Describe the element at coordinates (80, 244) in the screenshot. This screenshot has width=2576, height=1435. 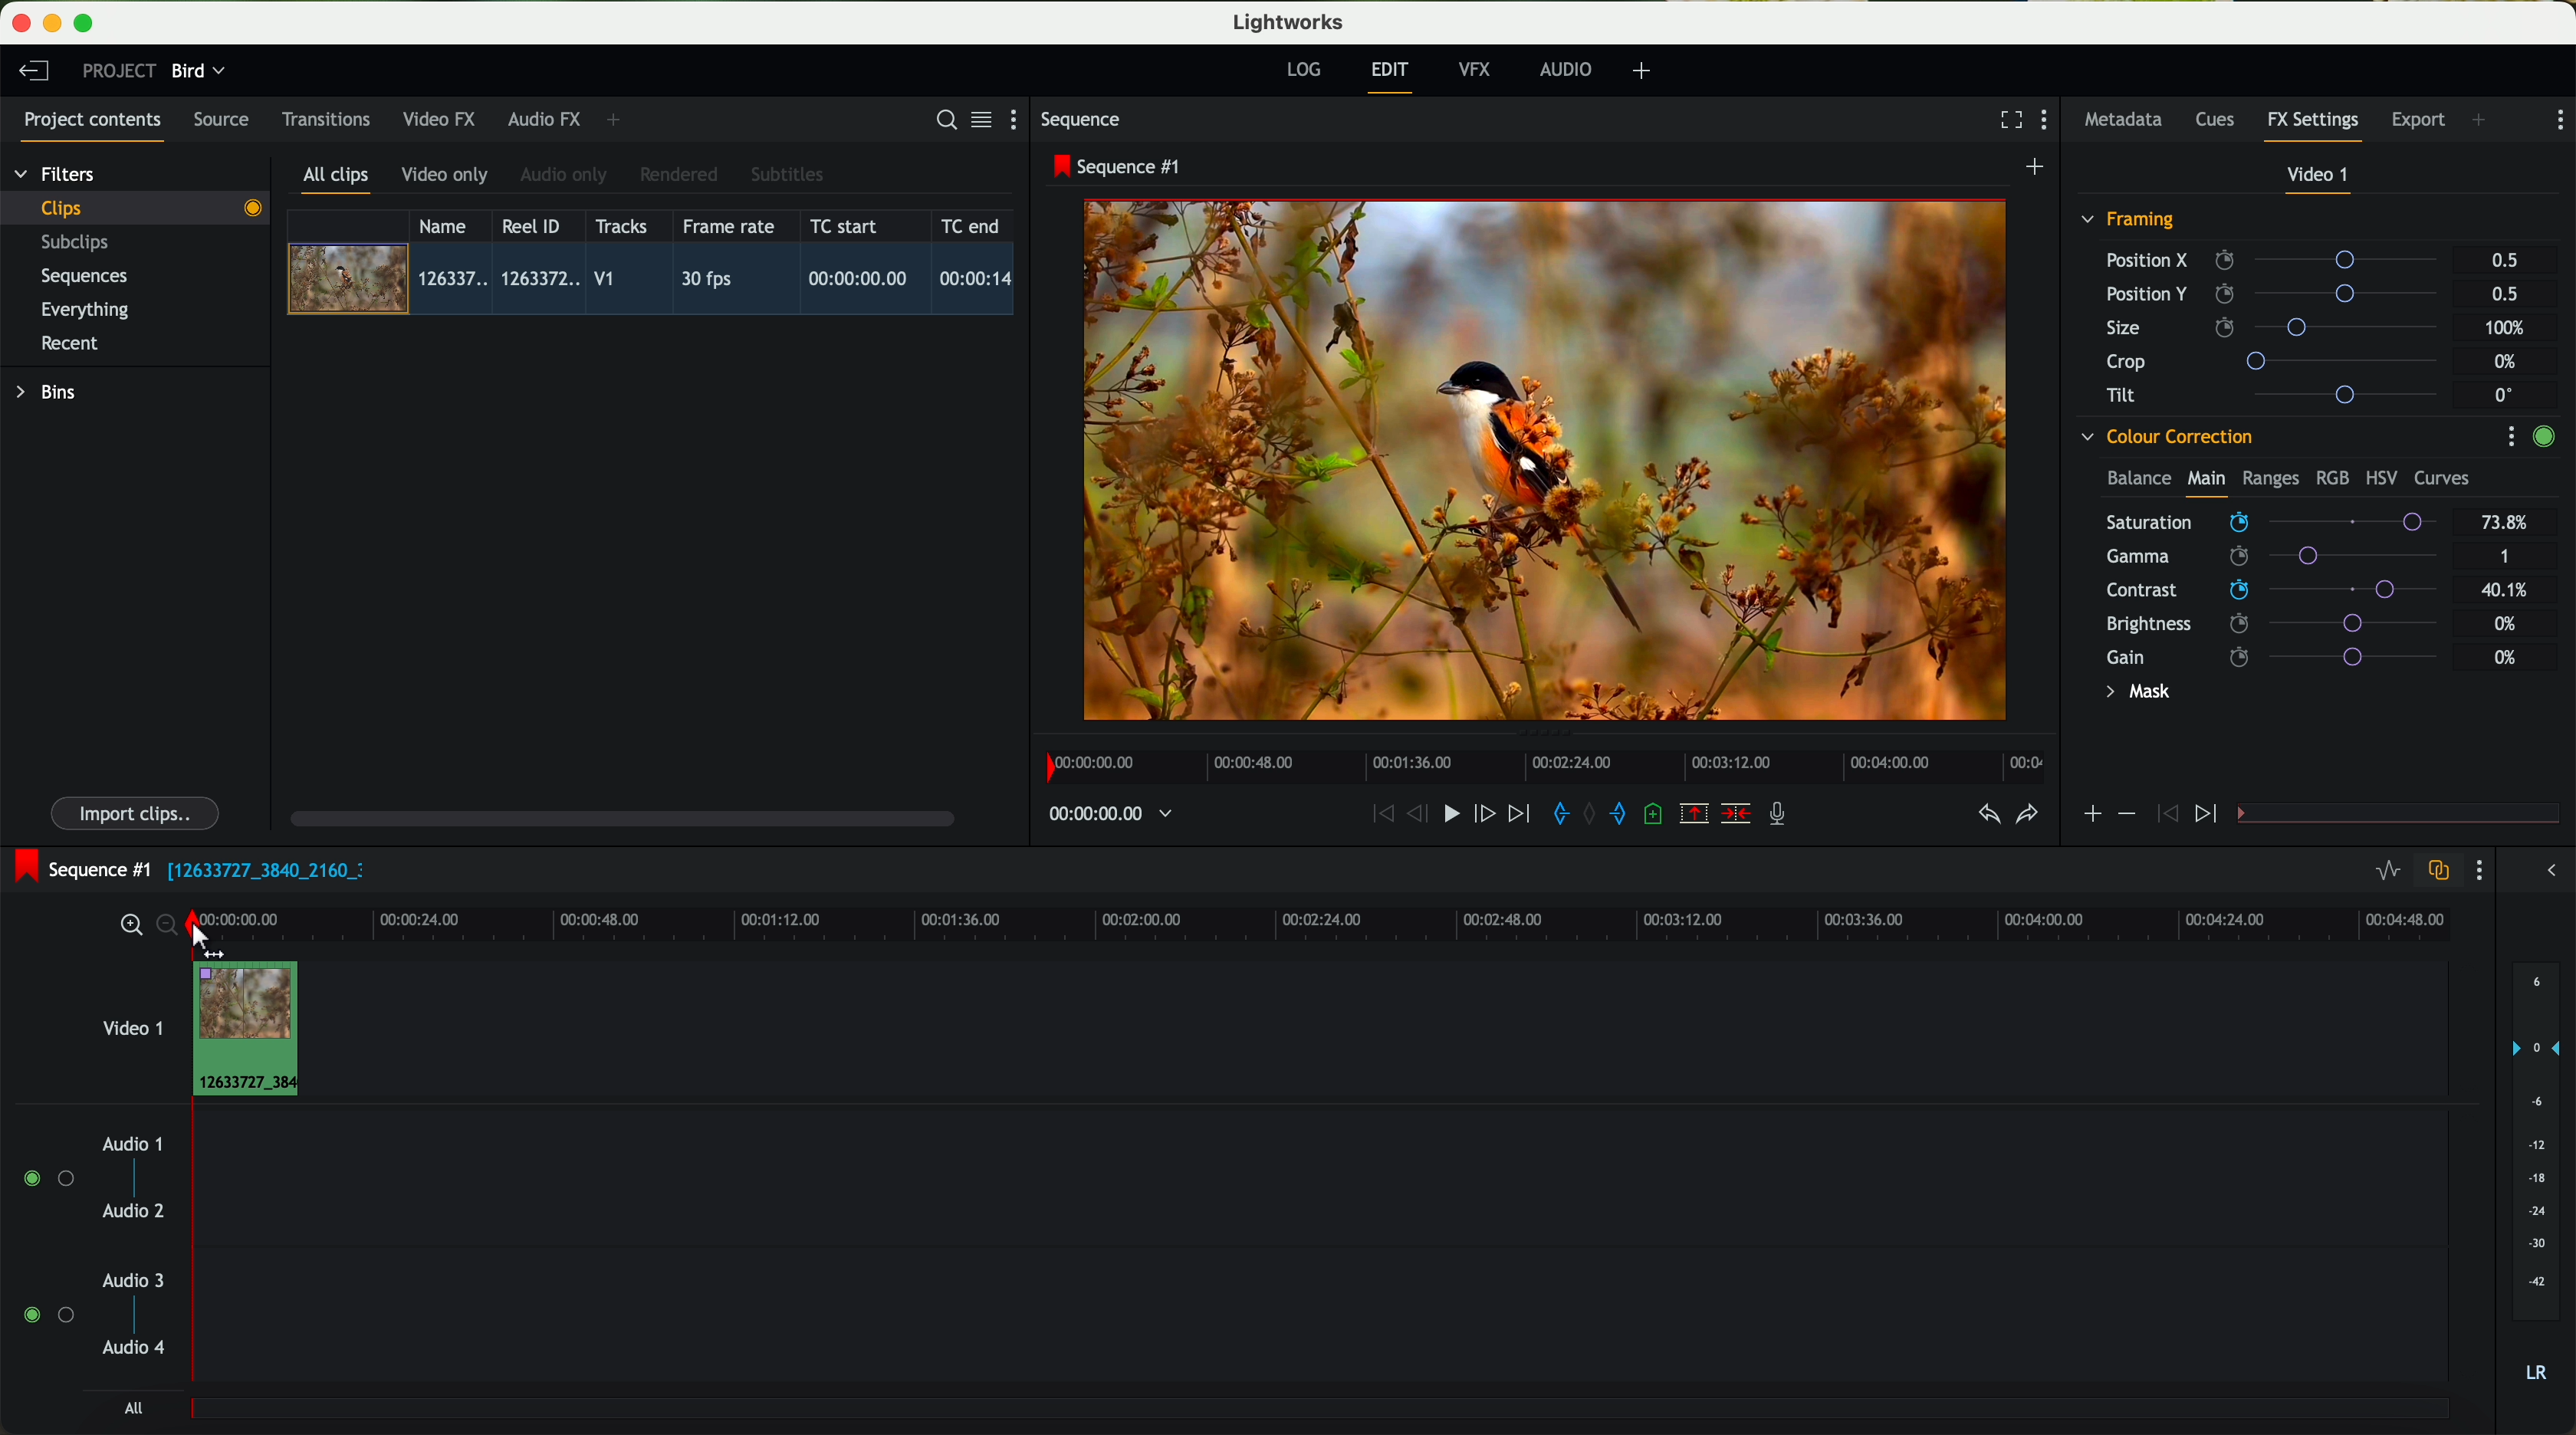
I see `subclips` at that location.